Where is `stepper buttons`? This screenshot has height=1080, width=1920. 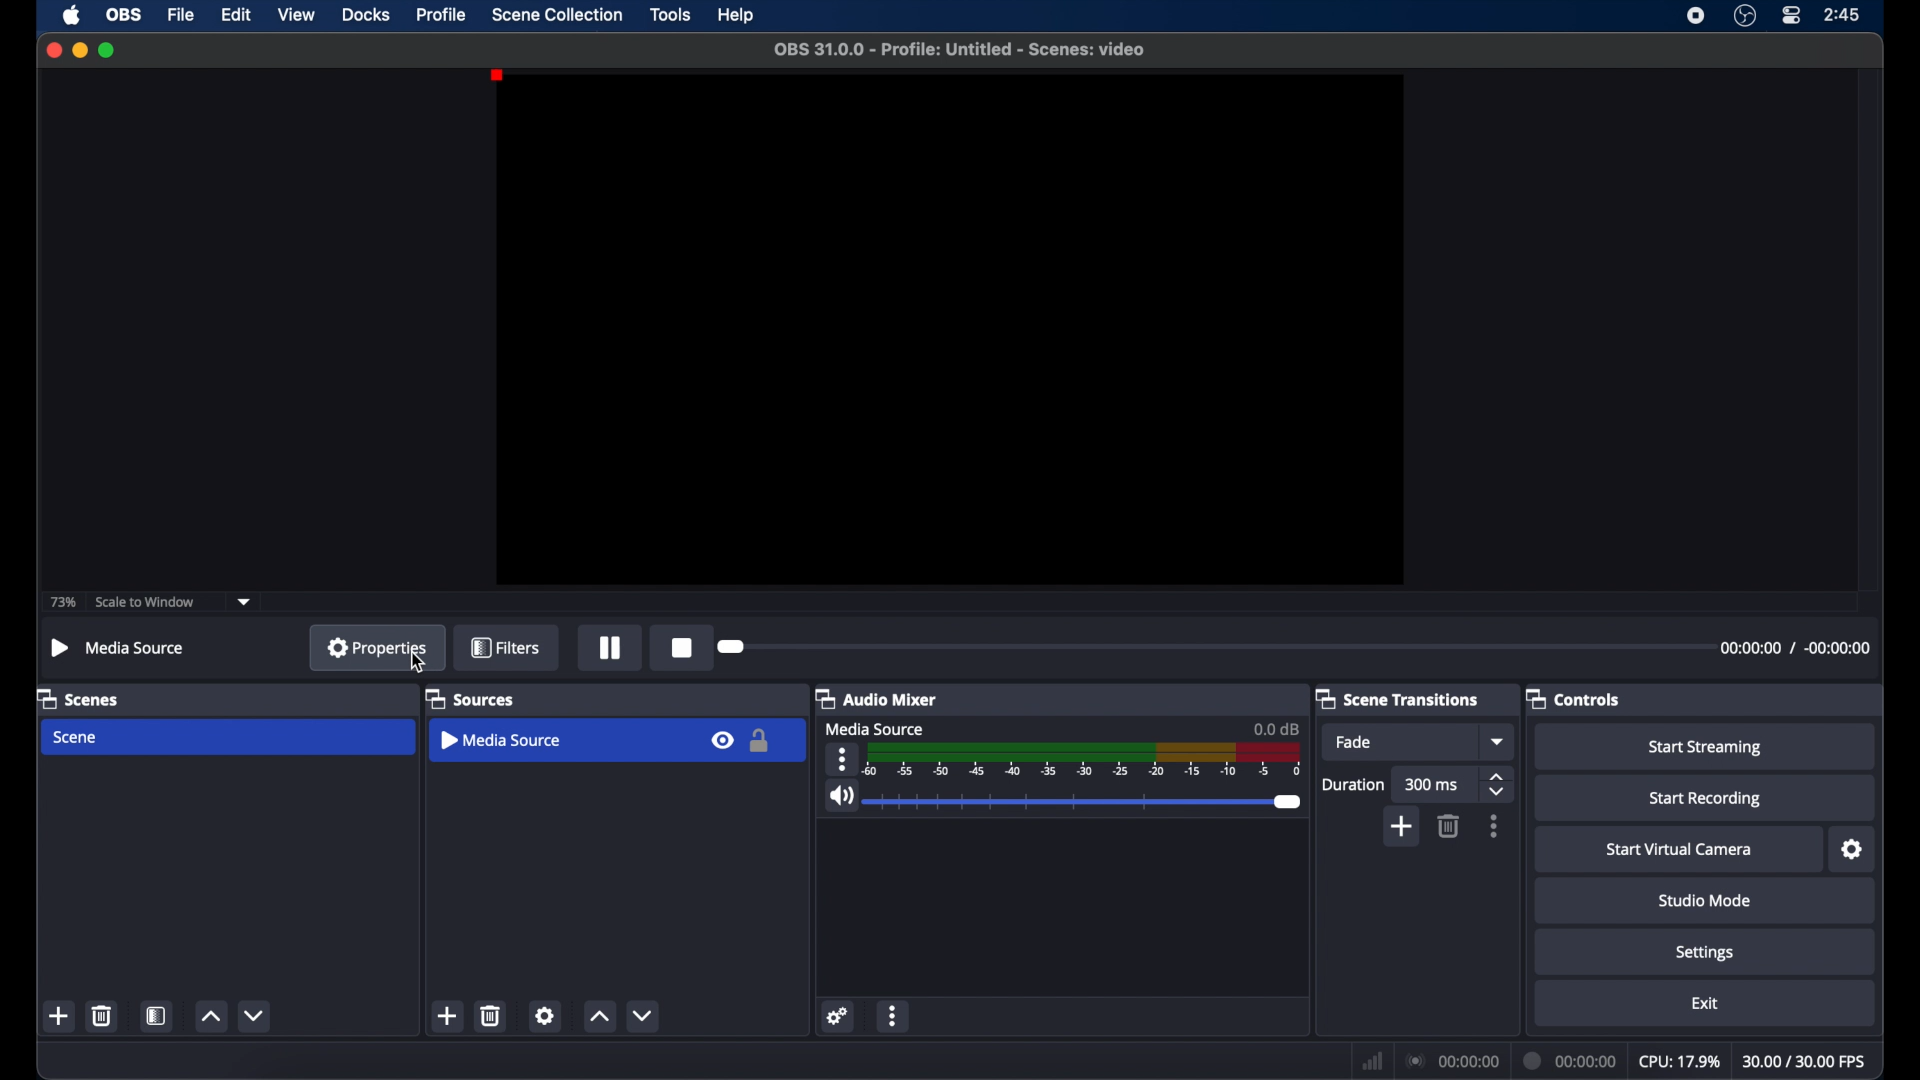 stepper buttons is located at coordinates (1499, 786).